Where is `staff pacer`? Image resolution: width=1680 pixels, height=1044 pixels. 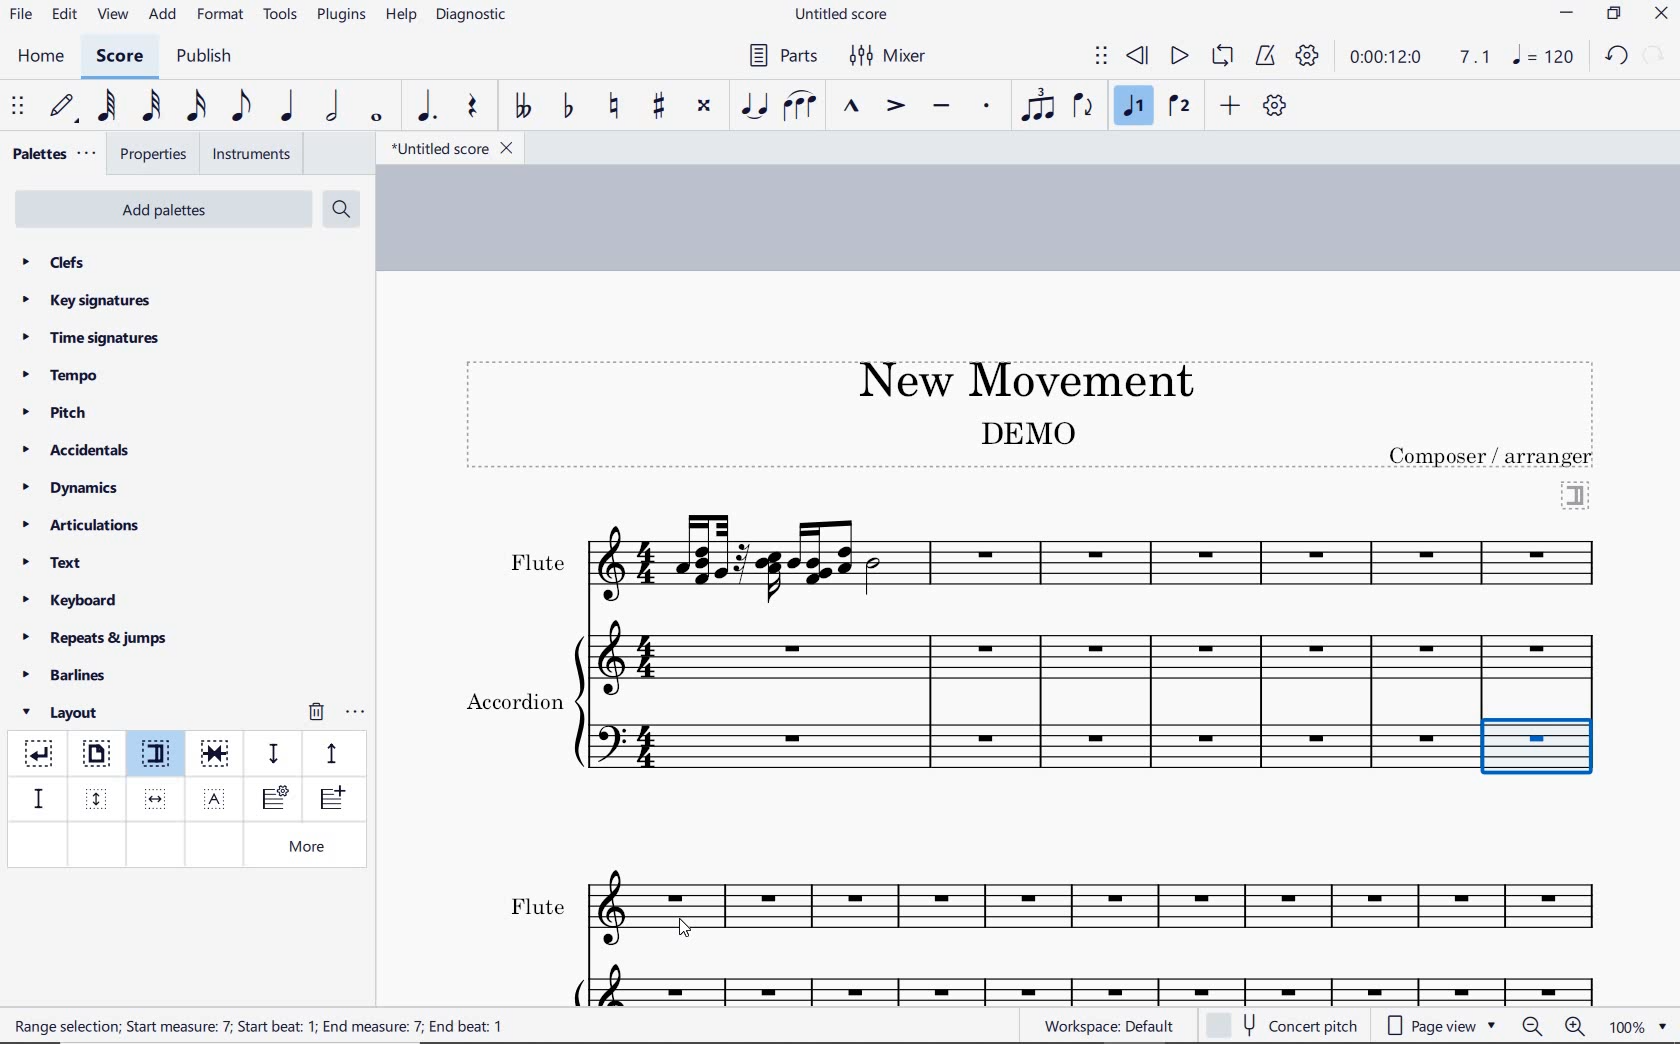
staff pacer is located at coordinates (329, 752).